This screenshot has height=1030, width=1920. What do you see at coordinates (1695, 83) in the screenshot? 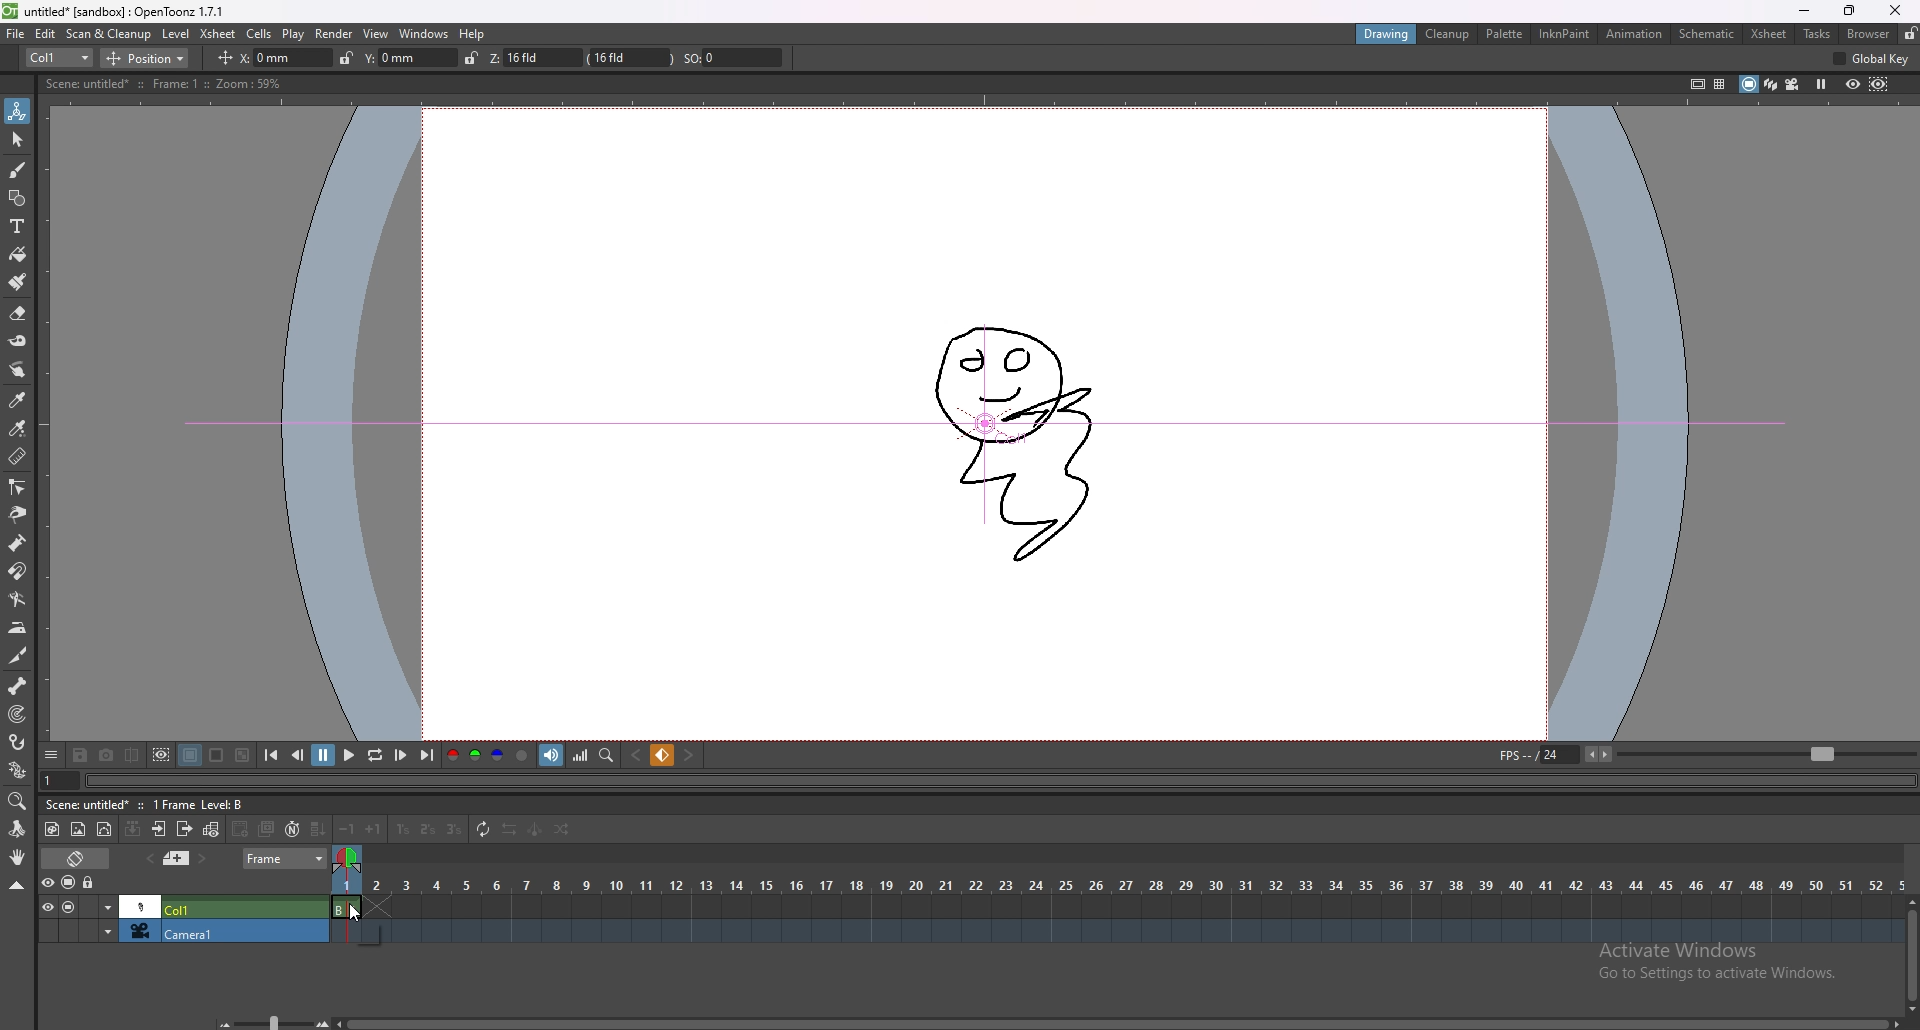
I see `safe area` at bounding box center [1695, 83].